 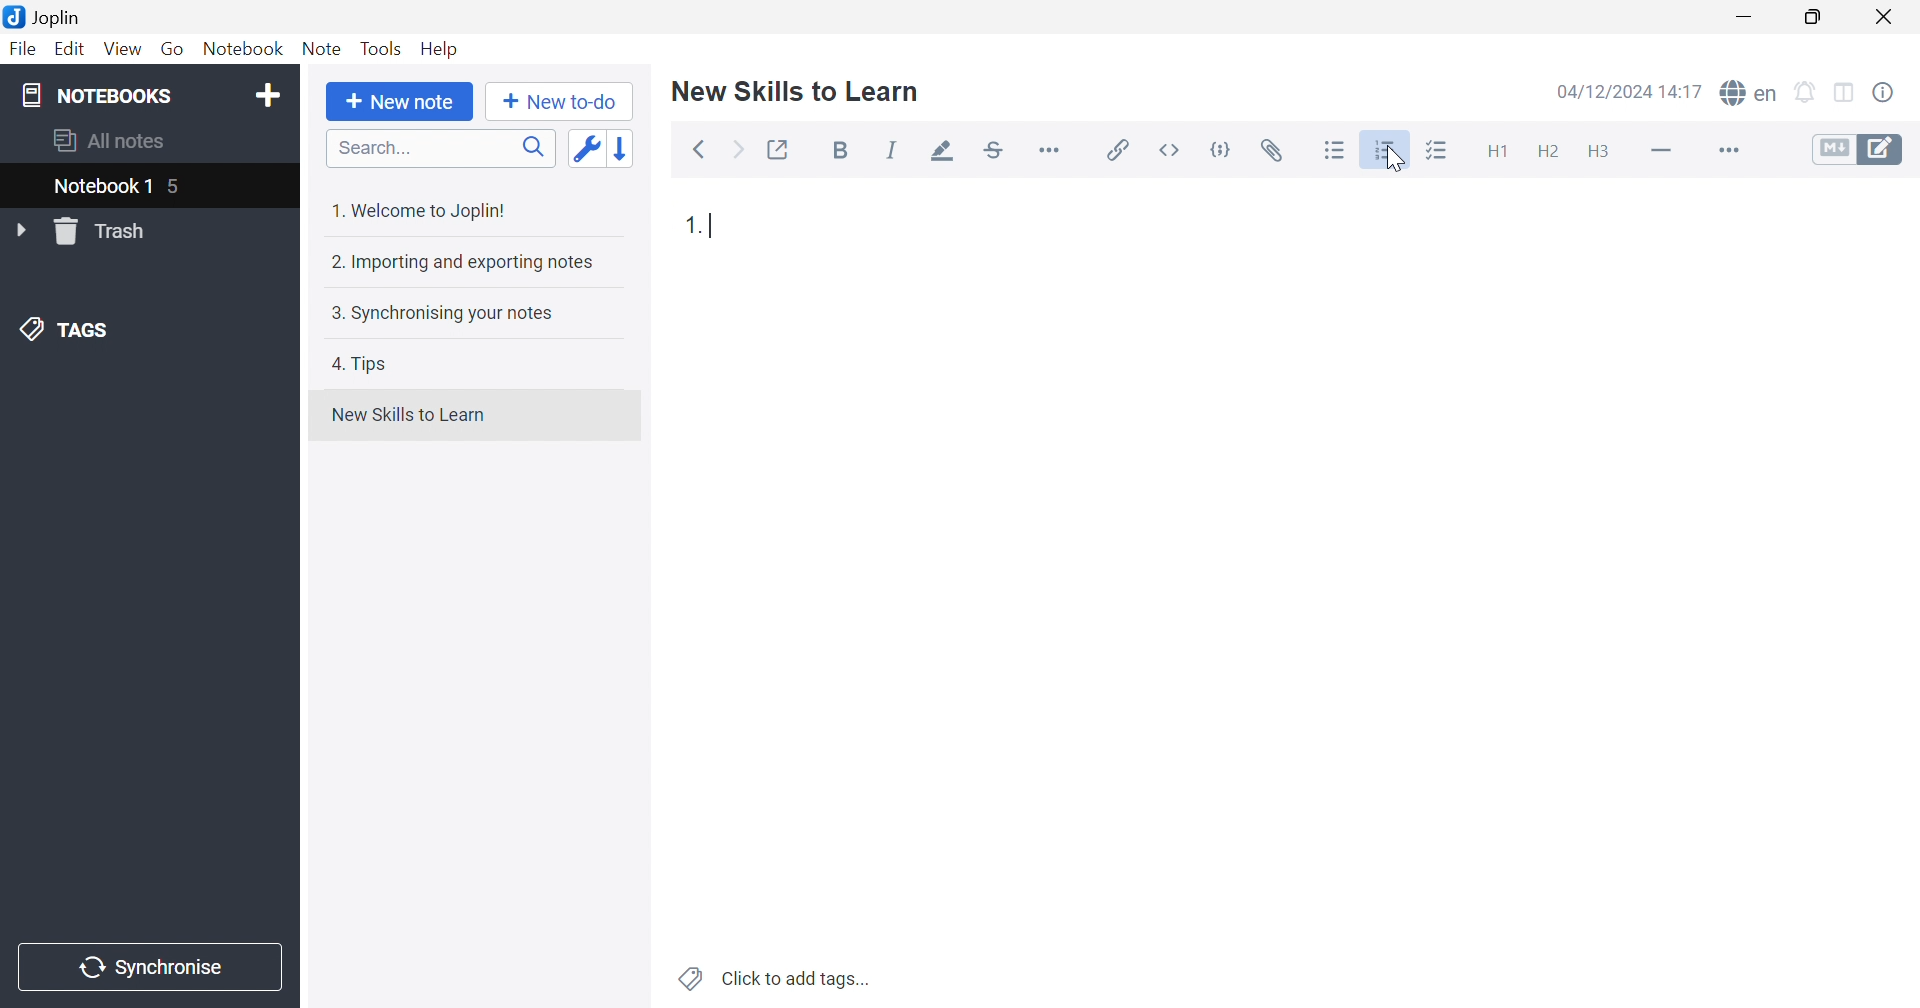 What do you see at coordinates (400, 102) in the screenshot?
I see `New note` at bounding box center [400, 102].